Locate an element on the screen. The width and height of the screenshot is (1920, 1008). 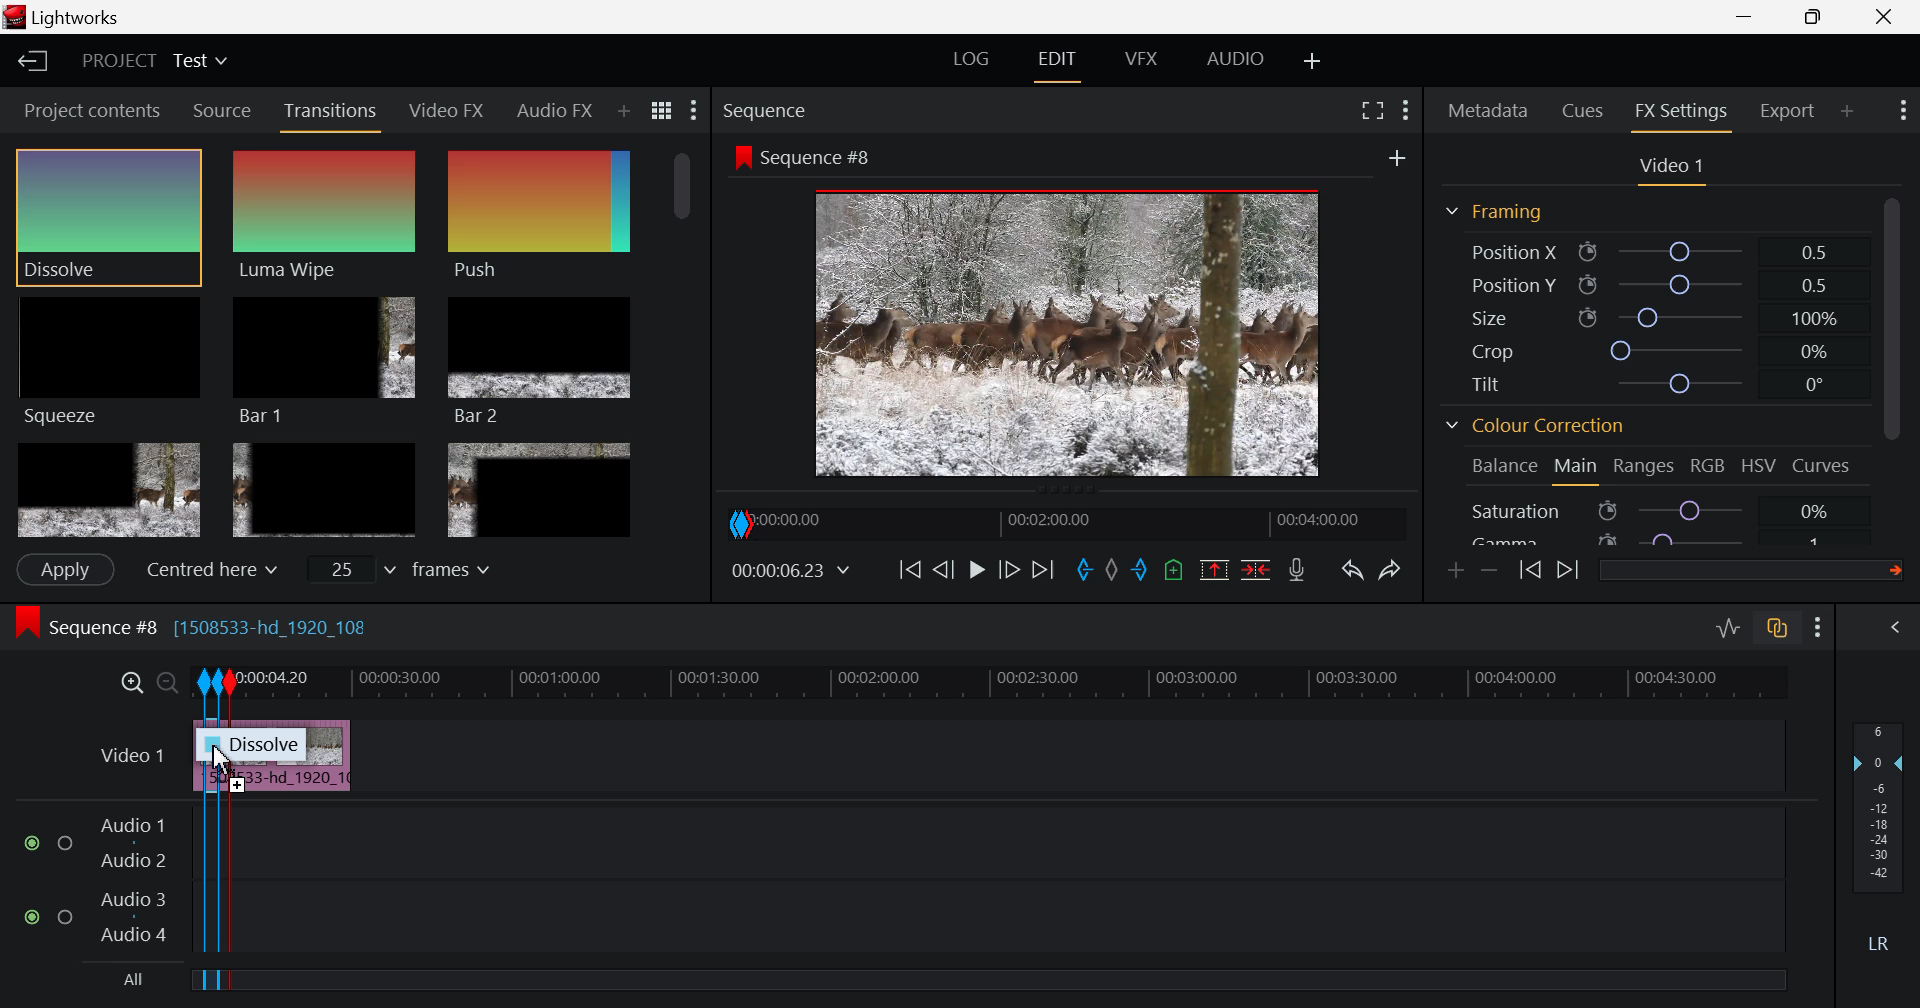
Video Layer Input is located at coordinates (127, 759).